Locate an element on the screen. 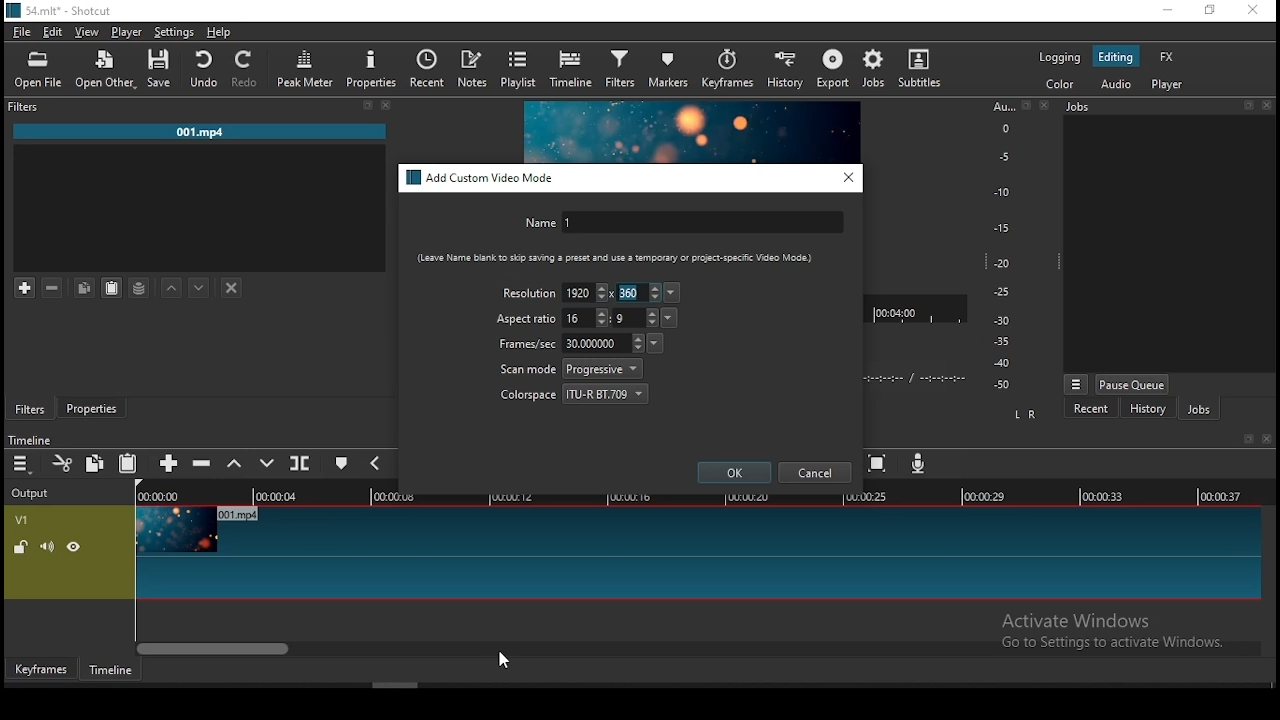 The image size is (1280, 720). aspect ration presets is located at coordinates (671, 318).